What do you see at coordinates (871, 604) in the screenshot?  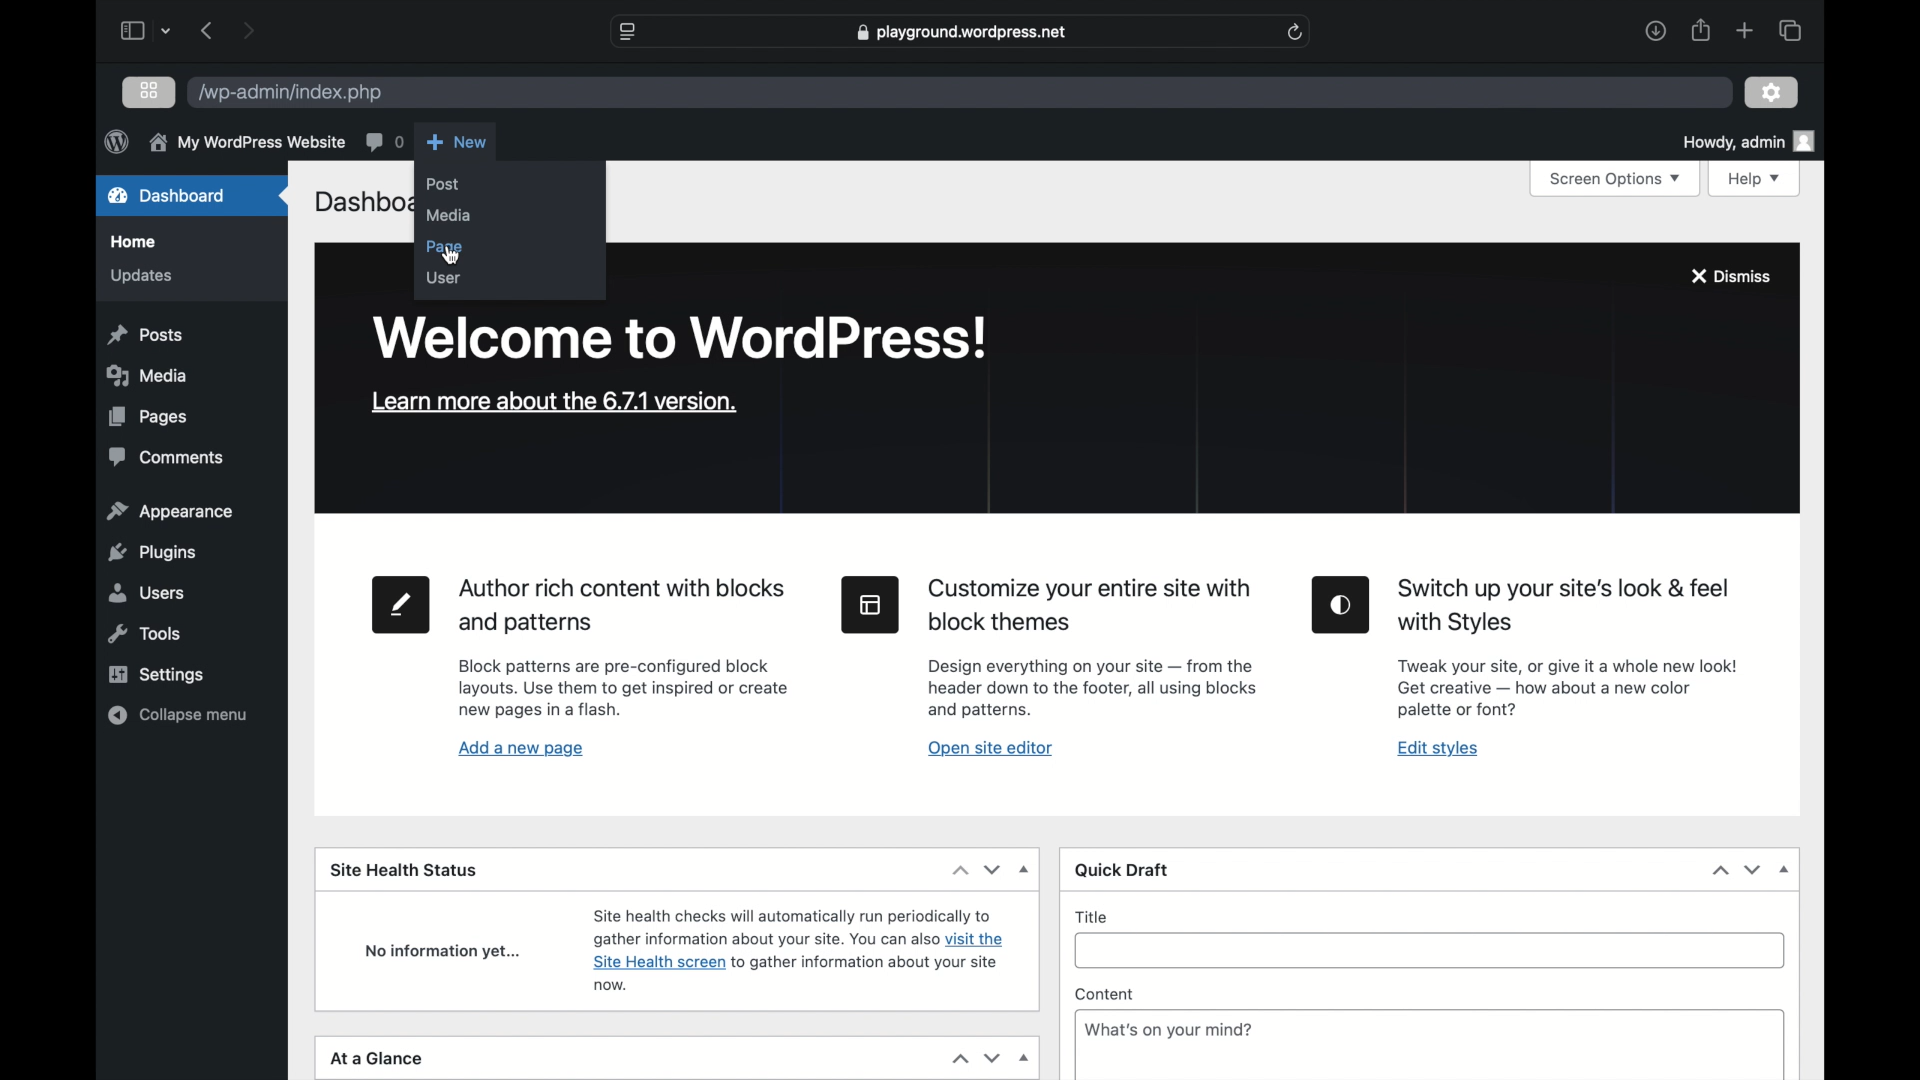 I see `site editor` at bounding box center [871, 604].